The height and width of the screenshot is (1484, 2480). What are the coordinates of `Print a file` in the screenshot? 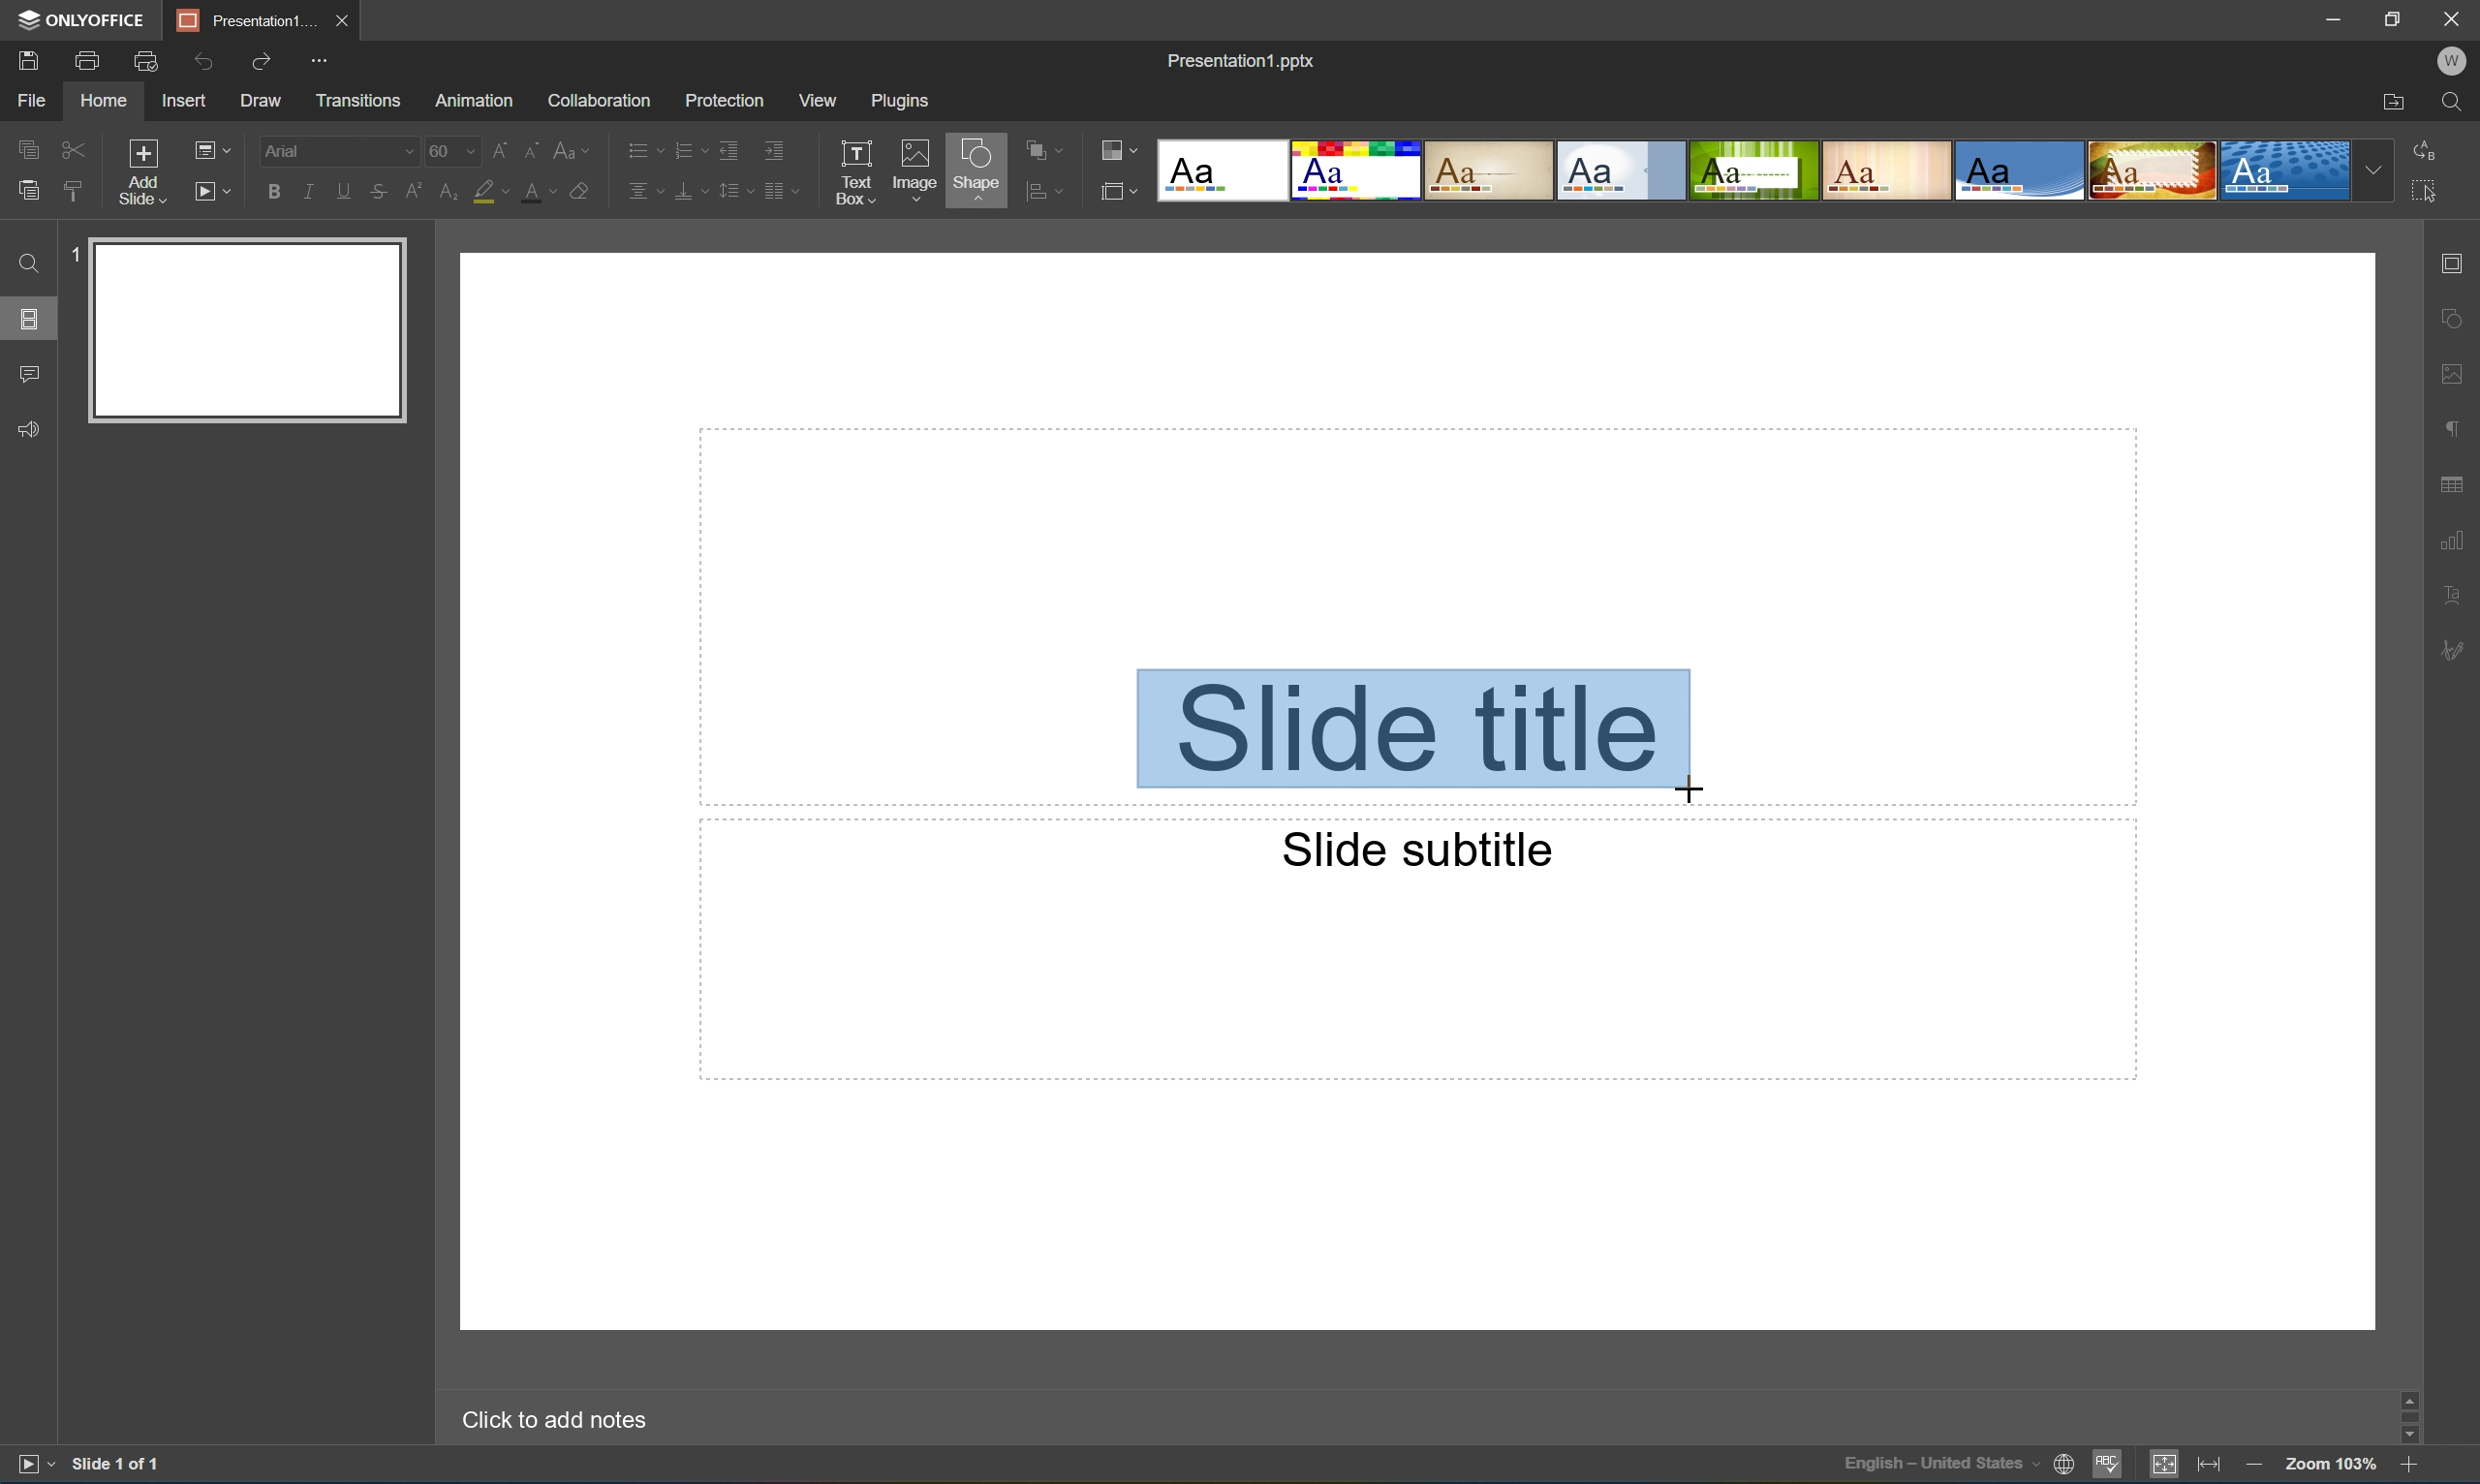 It's located at (89, 60).